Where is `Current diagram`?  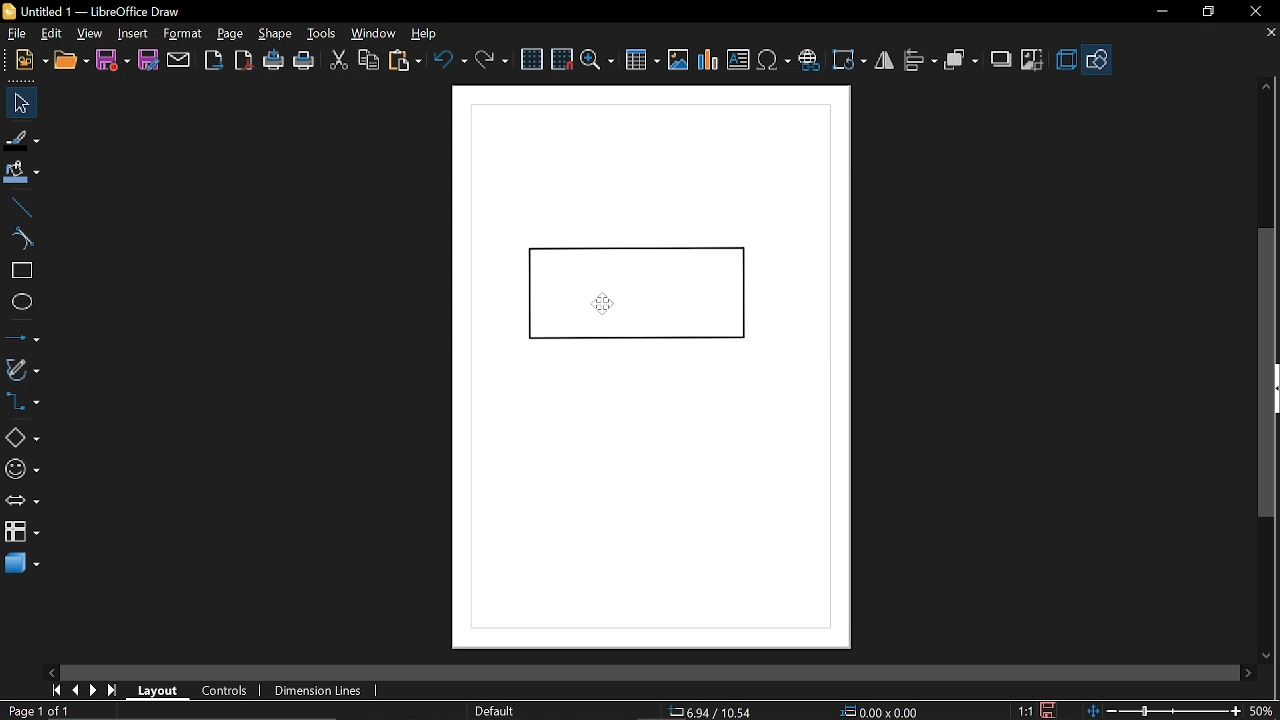
Current diagram is located at coordinates (654, 364).